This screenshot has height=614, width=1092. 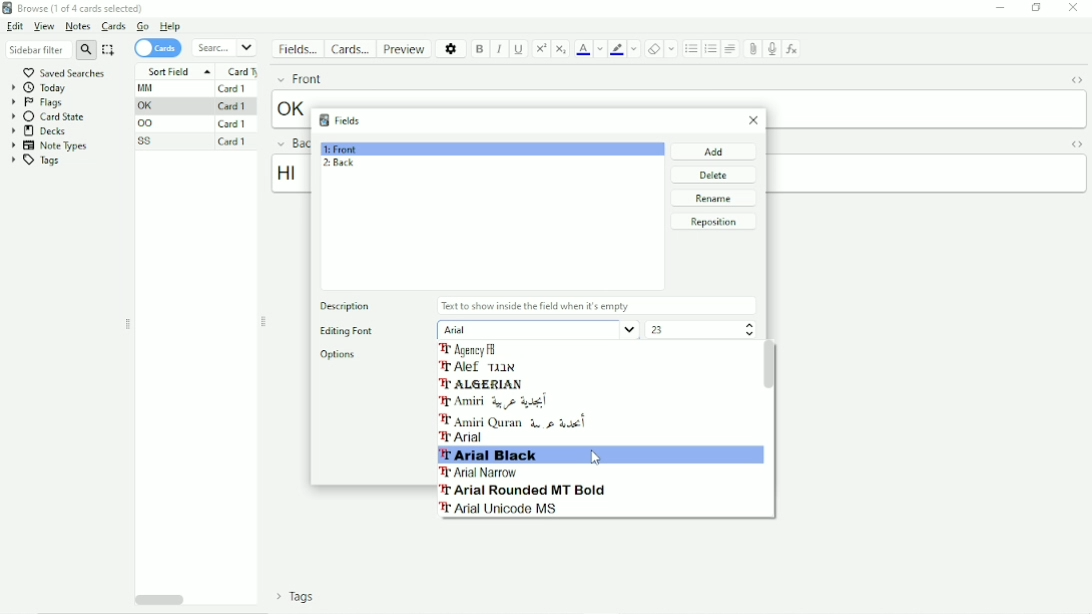 What do you see at coordinates (1001, 8) in the screenshot?
I see `Minimize` at bounding box center [1001, 8].